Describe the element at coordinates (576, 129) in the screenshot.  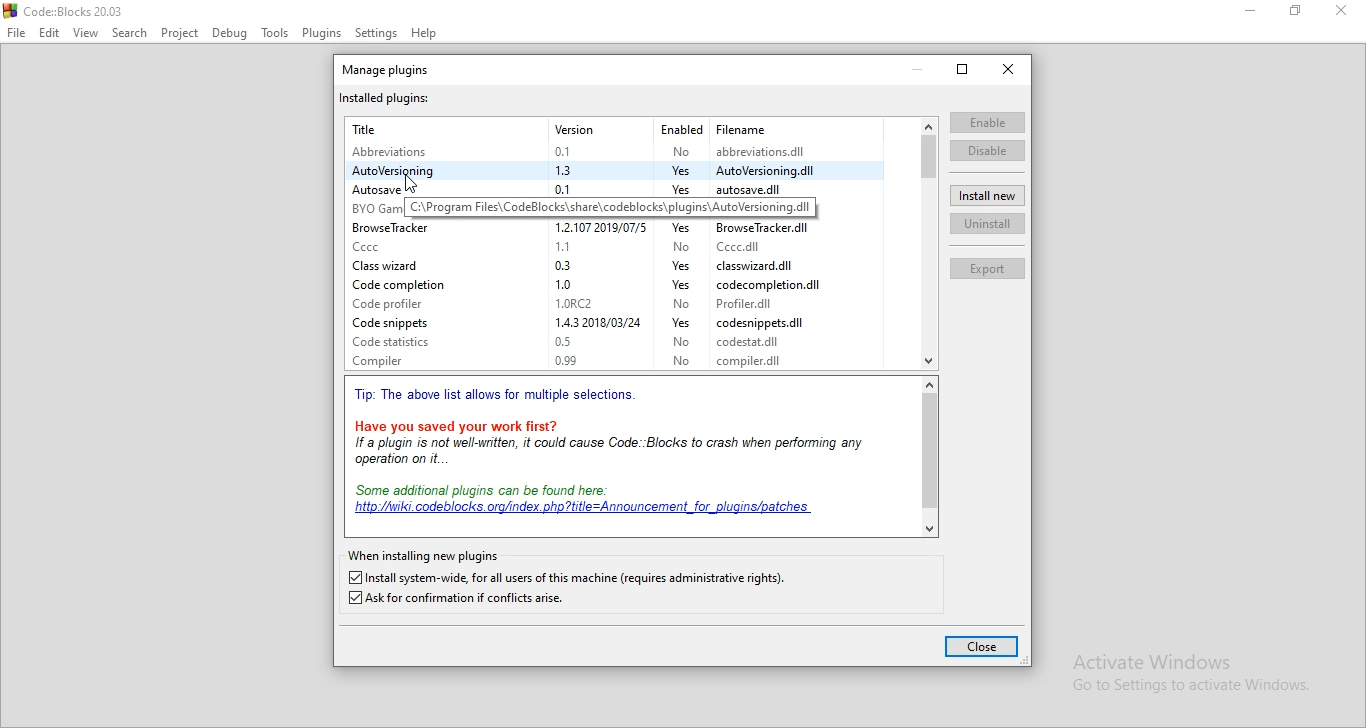
I see `Version` at that location.